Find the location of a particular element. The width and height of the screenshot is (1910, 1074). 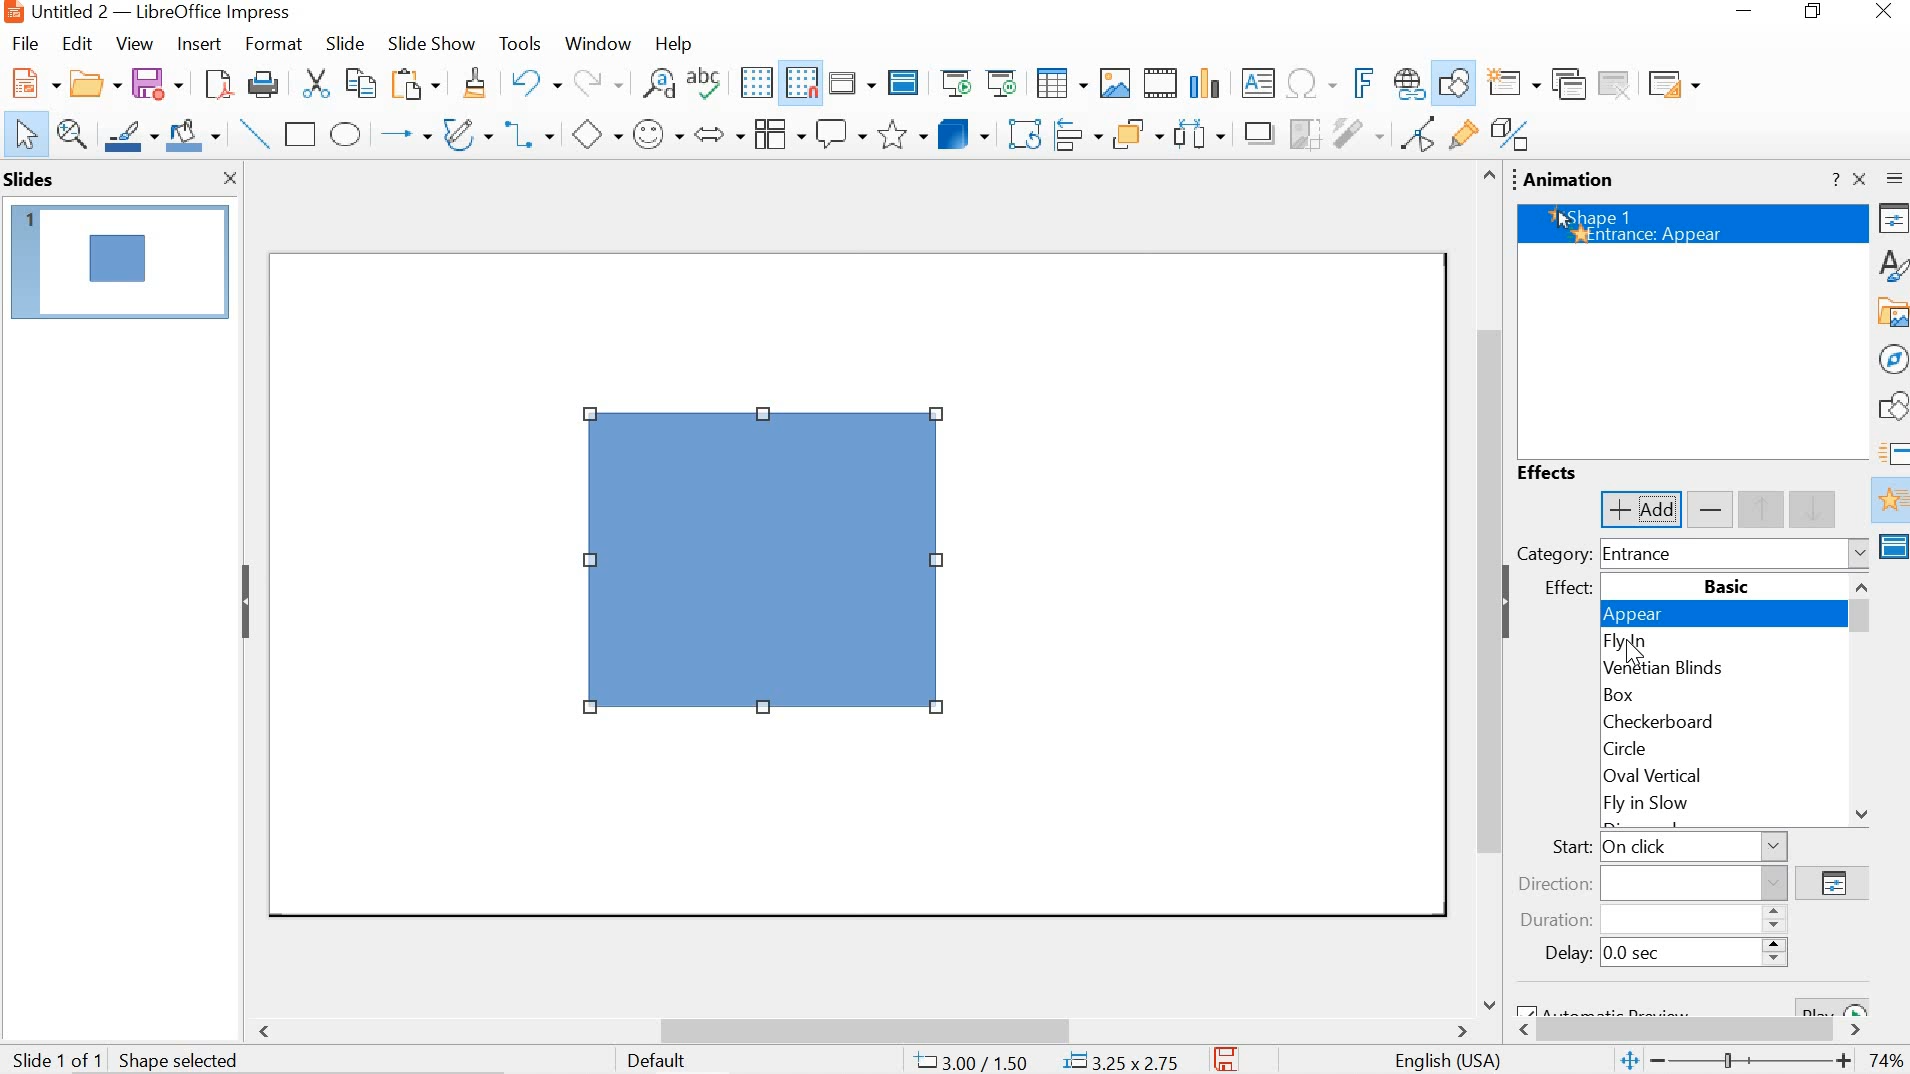

insert special characters is located at coordinates (1317, 83).